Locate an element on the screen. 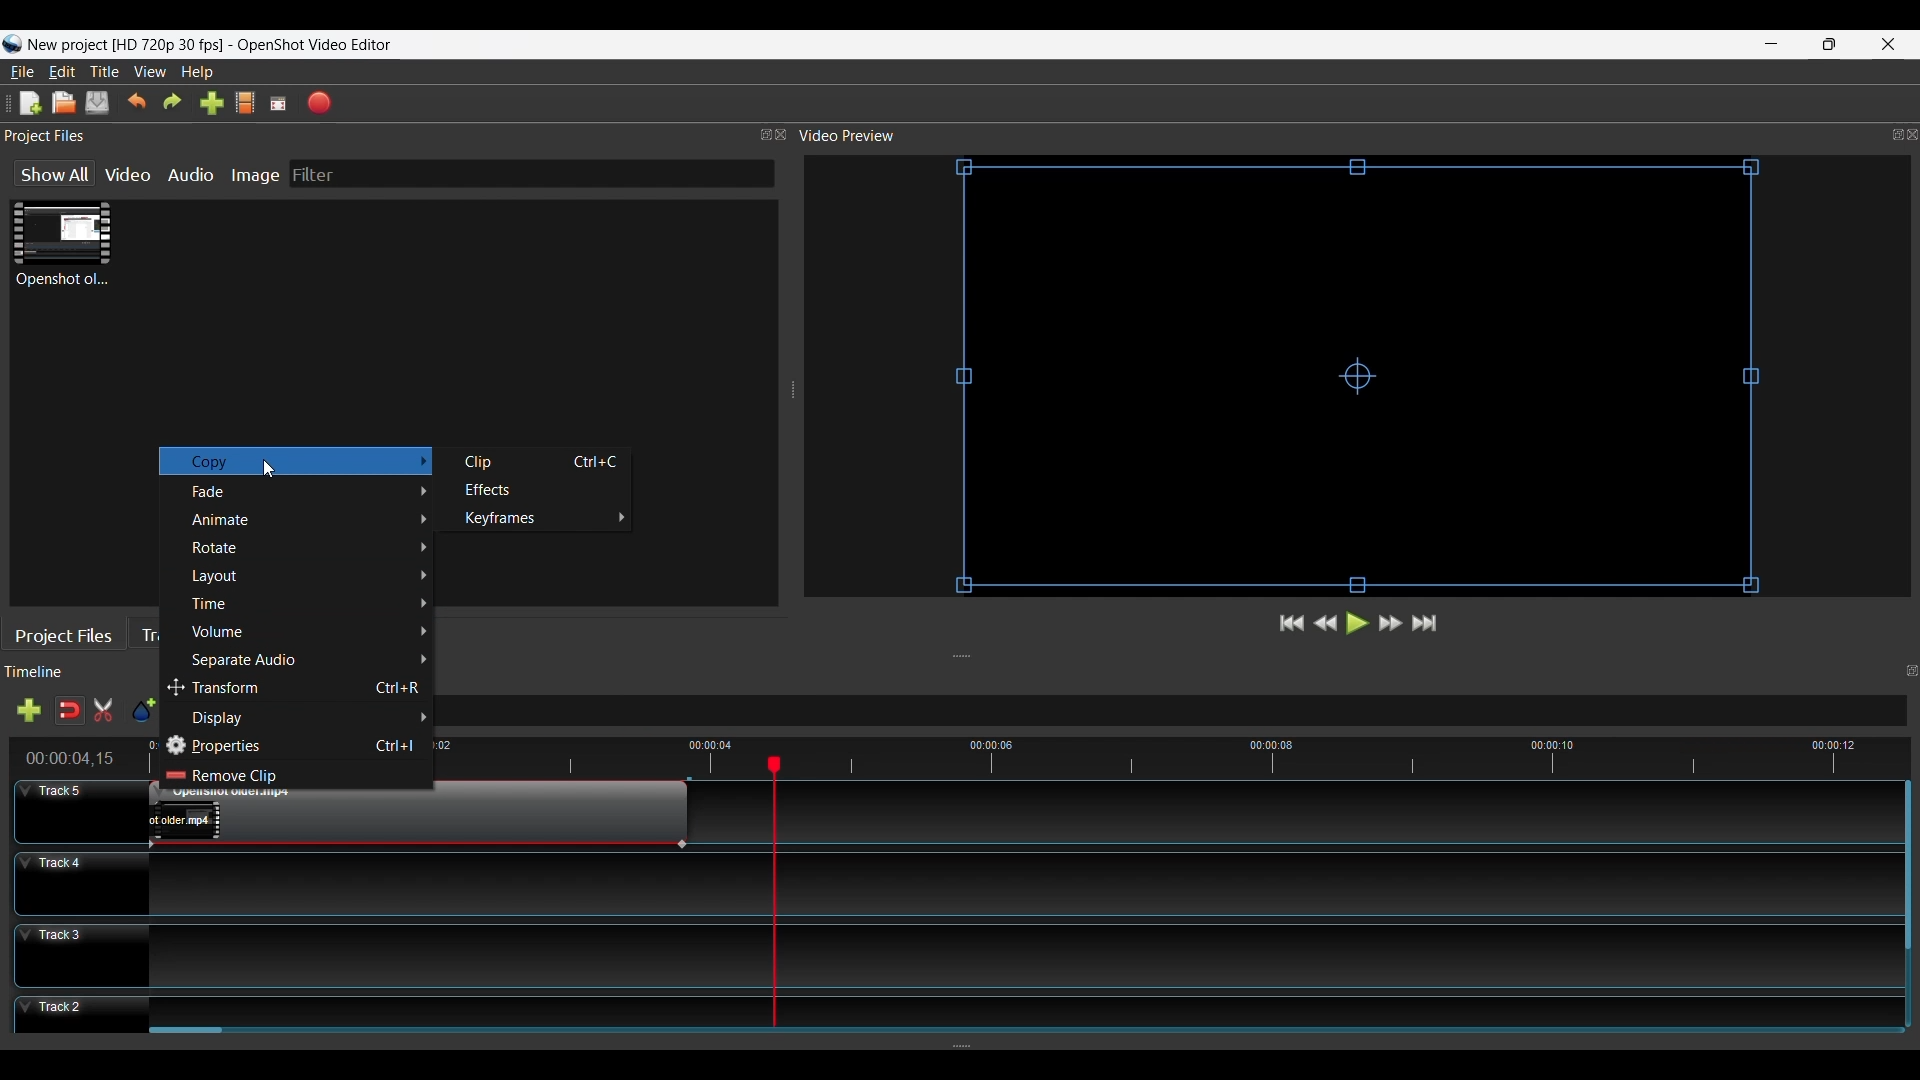  layout is located at coordinates (310, 575).